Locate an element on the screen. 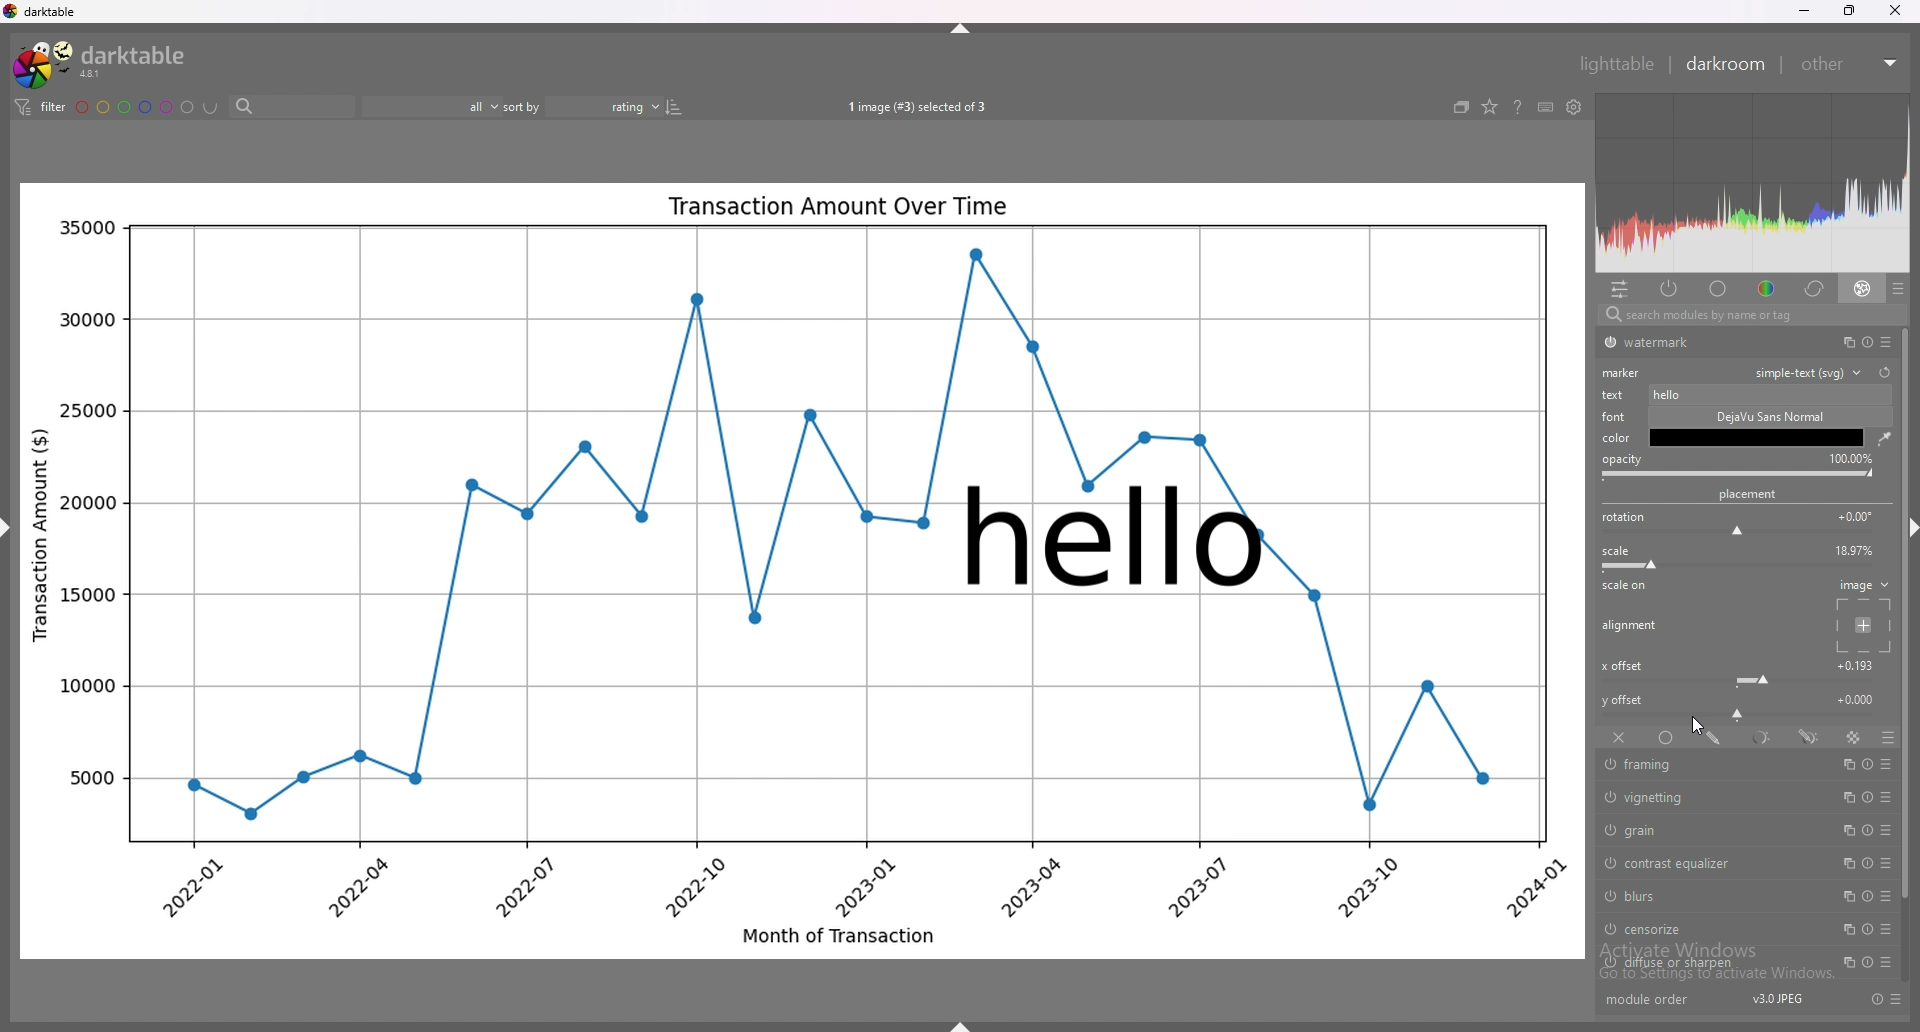  switch off is located at coordinates (1607, 829).